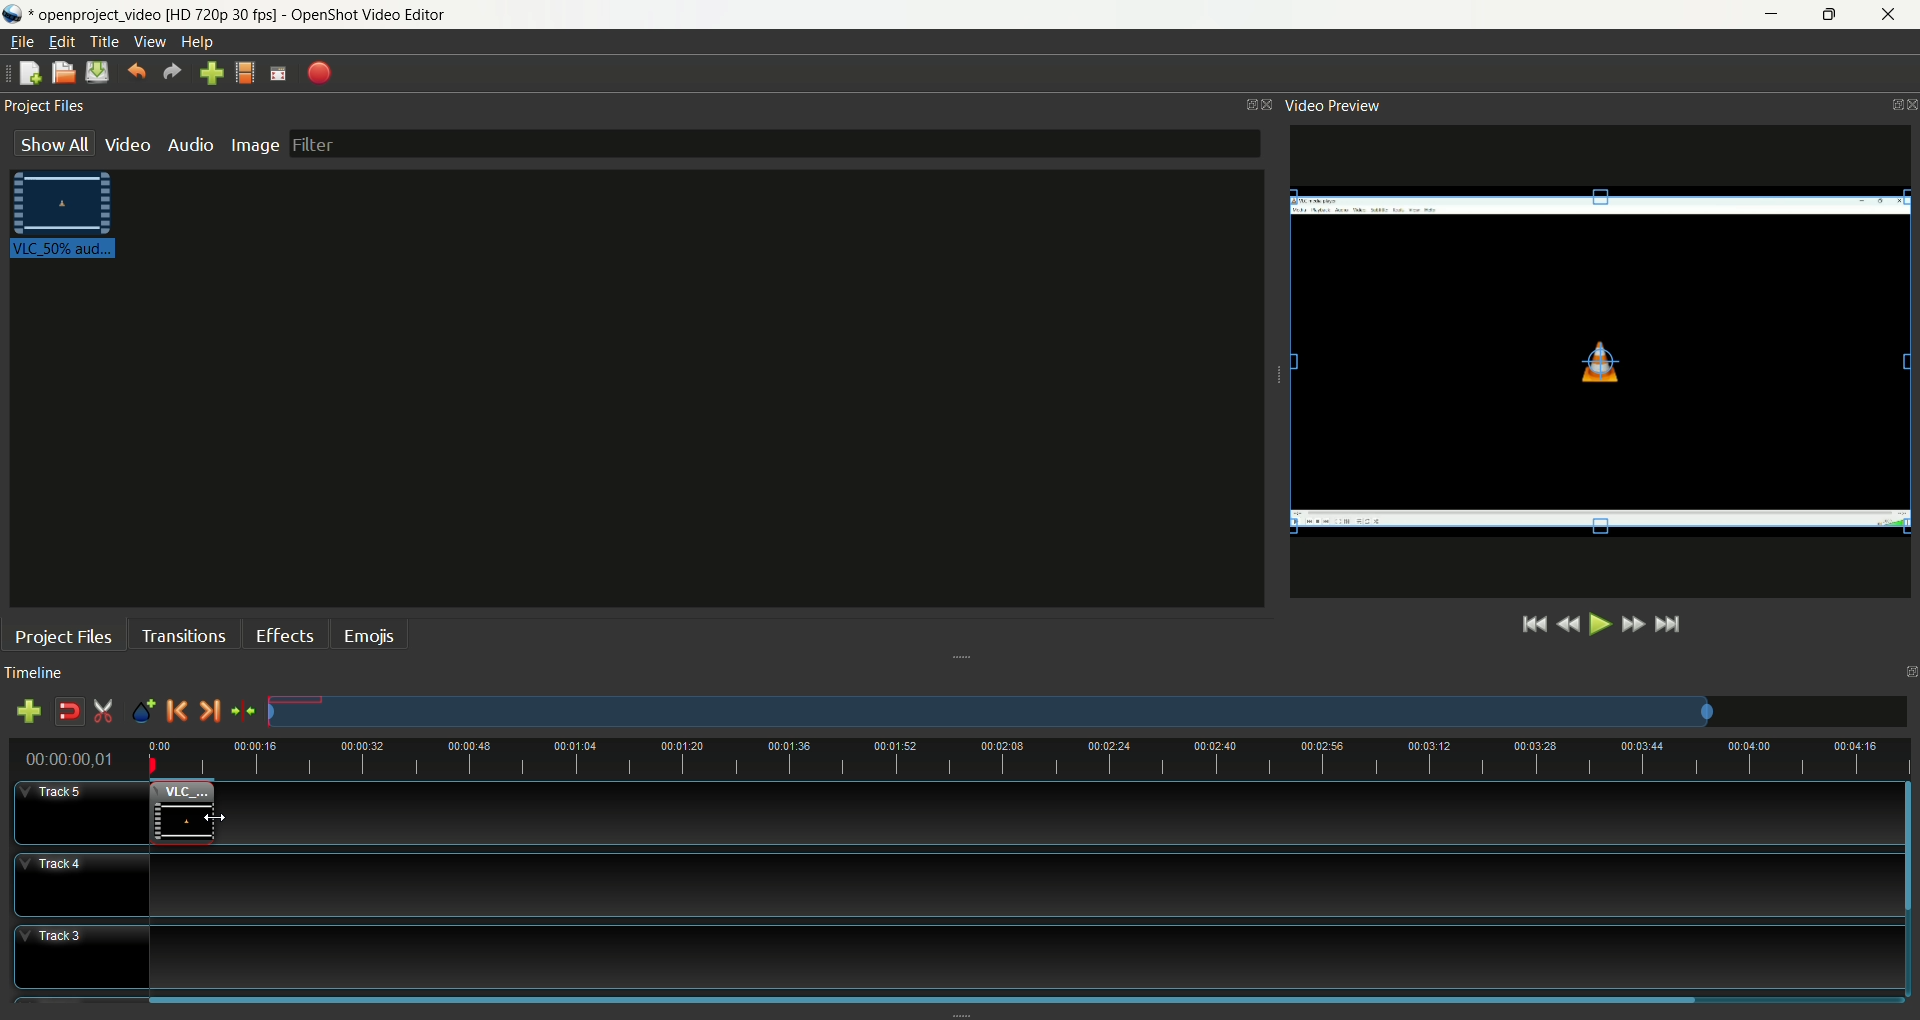 The image size is (1920, 1020). Describe the element at coordinates (1769, 15) in the screenshot. I see `minimize` at that location.